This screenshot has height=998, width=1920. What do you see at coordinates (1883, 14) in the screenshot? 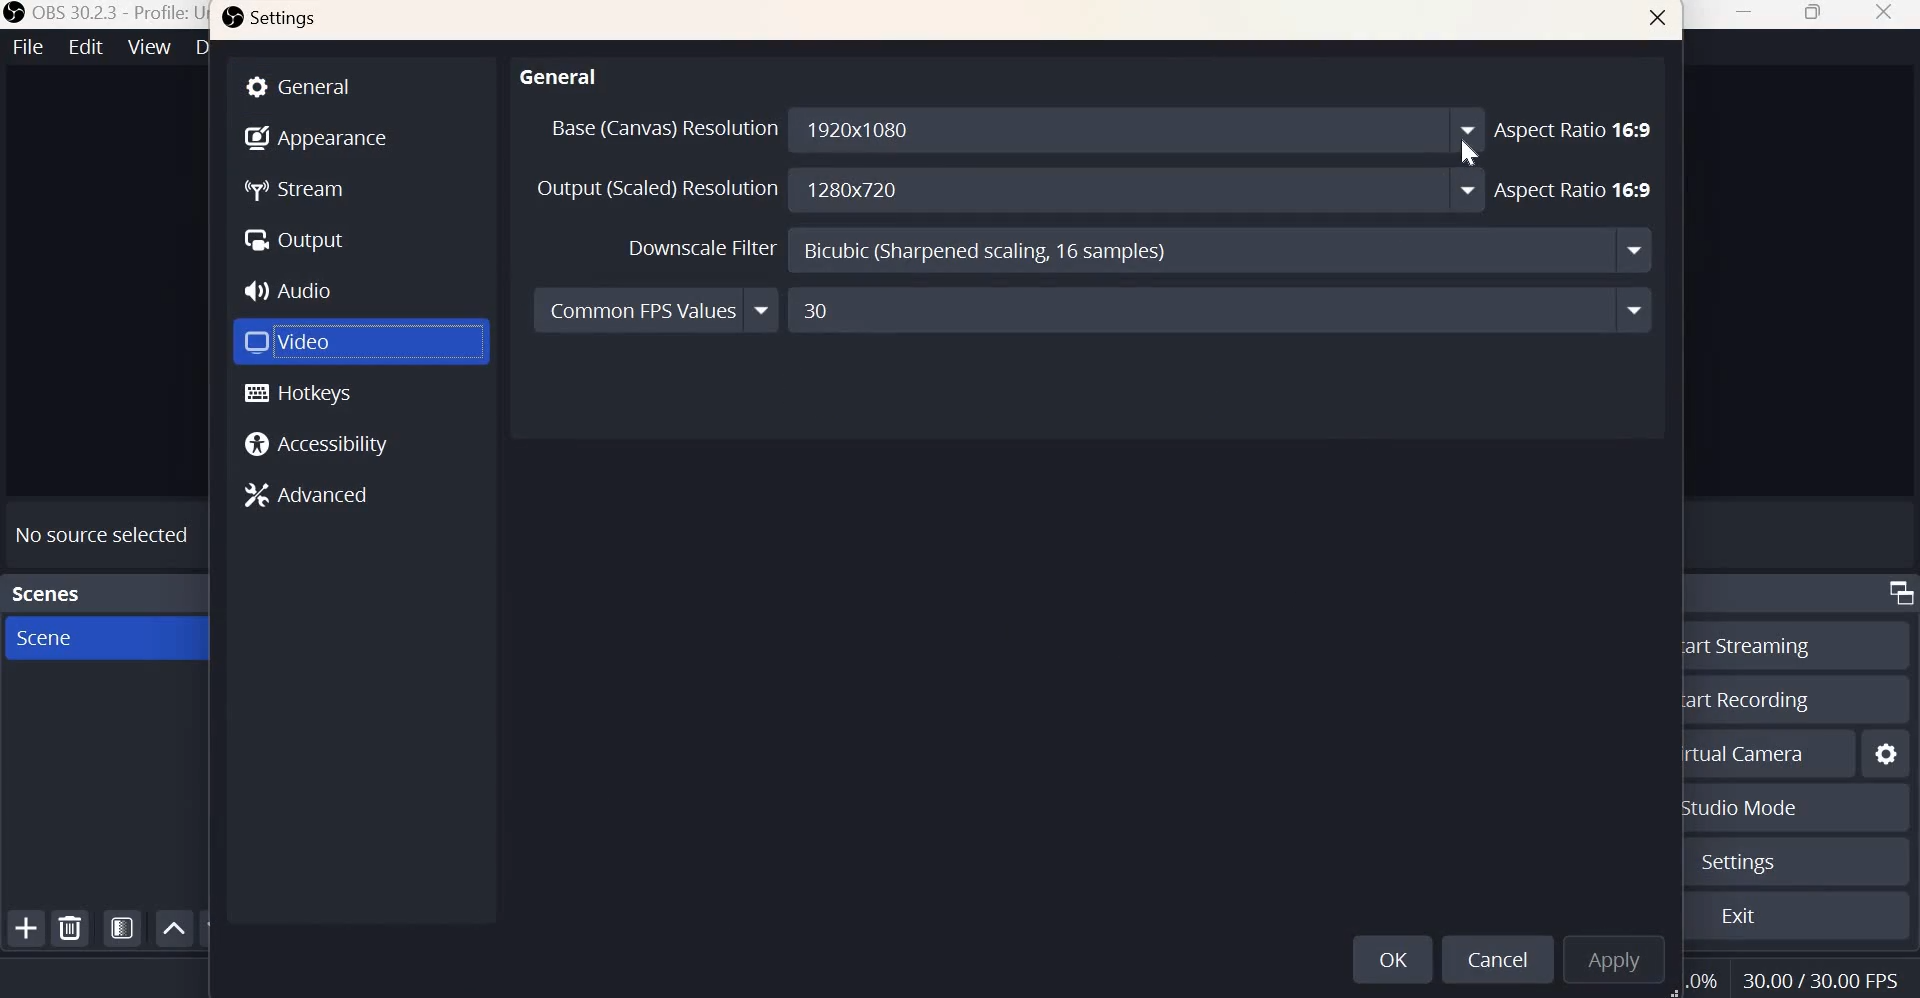
I see `close` at bounding box center [1883, 14].